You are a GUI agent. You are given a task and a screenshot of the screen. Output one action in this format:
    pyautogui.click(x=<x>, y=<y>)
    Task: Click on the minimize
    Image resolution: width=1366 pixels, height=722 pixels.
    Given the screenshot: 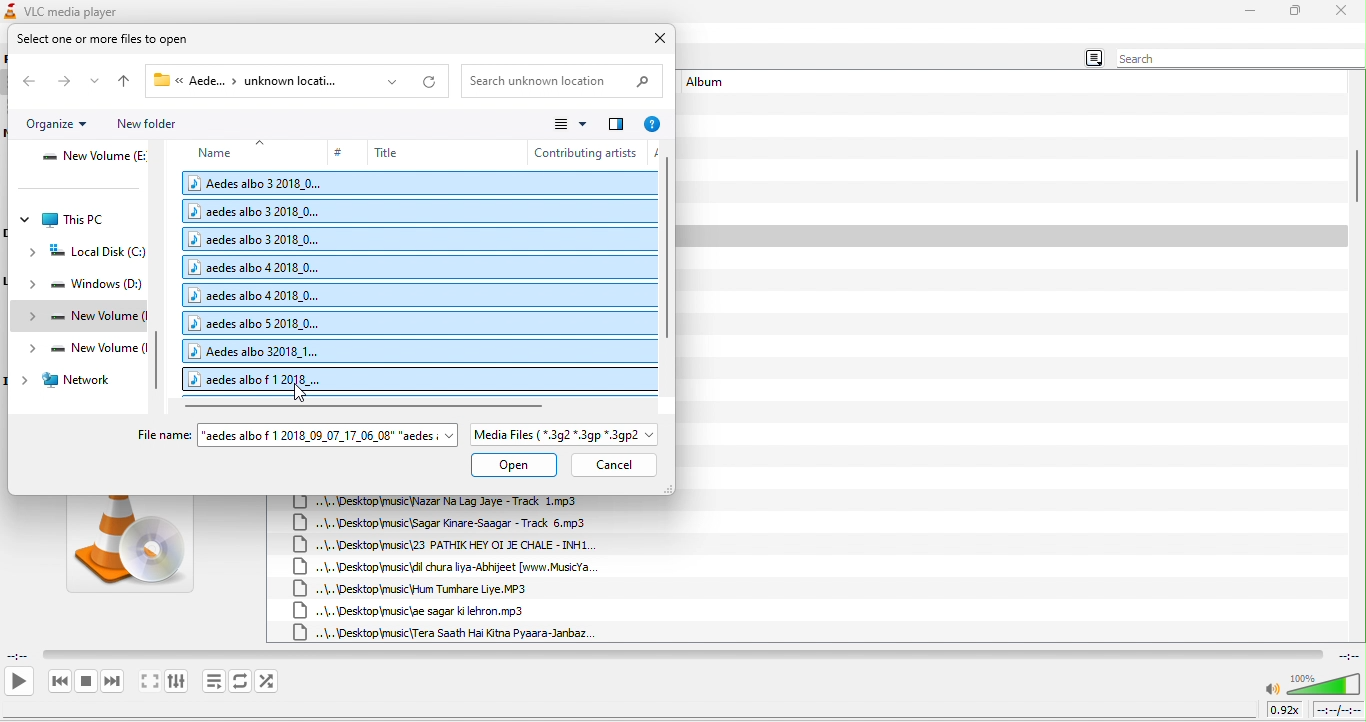 What is the action you would take?
    pyautogui.click(x=1250, y=11)
    